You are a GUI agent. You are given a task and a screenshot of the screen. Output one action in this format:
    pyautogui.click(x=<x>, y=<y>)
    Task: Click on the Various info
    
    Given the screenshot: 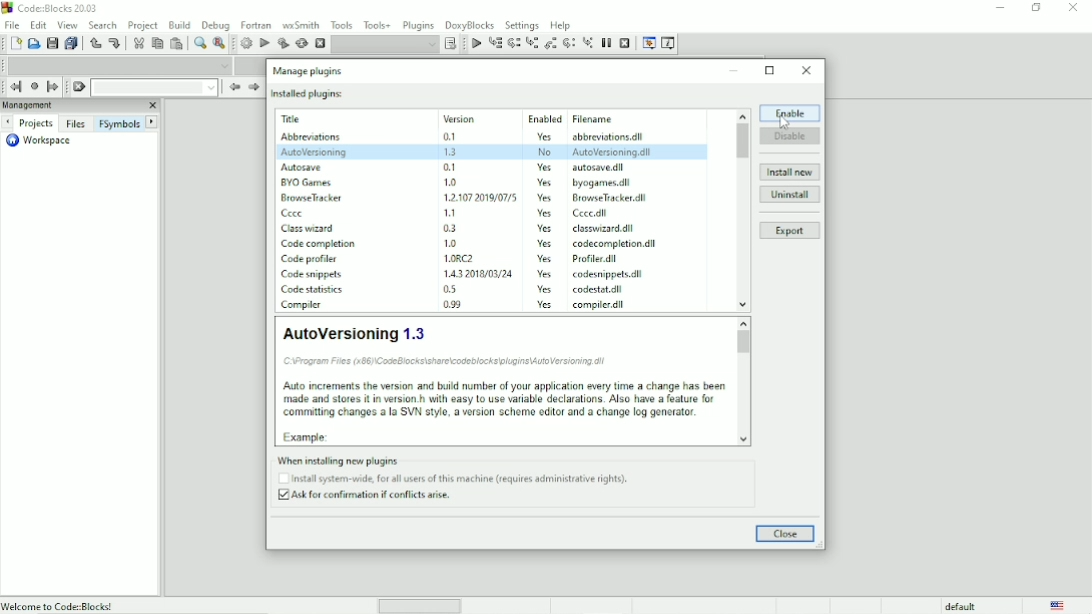 What is the action you would take?
    pyautogui.click(x=669, y=44)
    